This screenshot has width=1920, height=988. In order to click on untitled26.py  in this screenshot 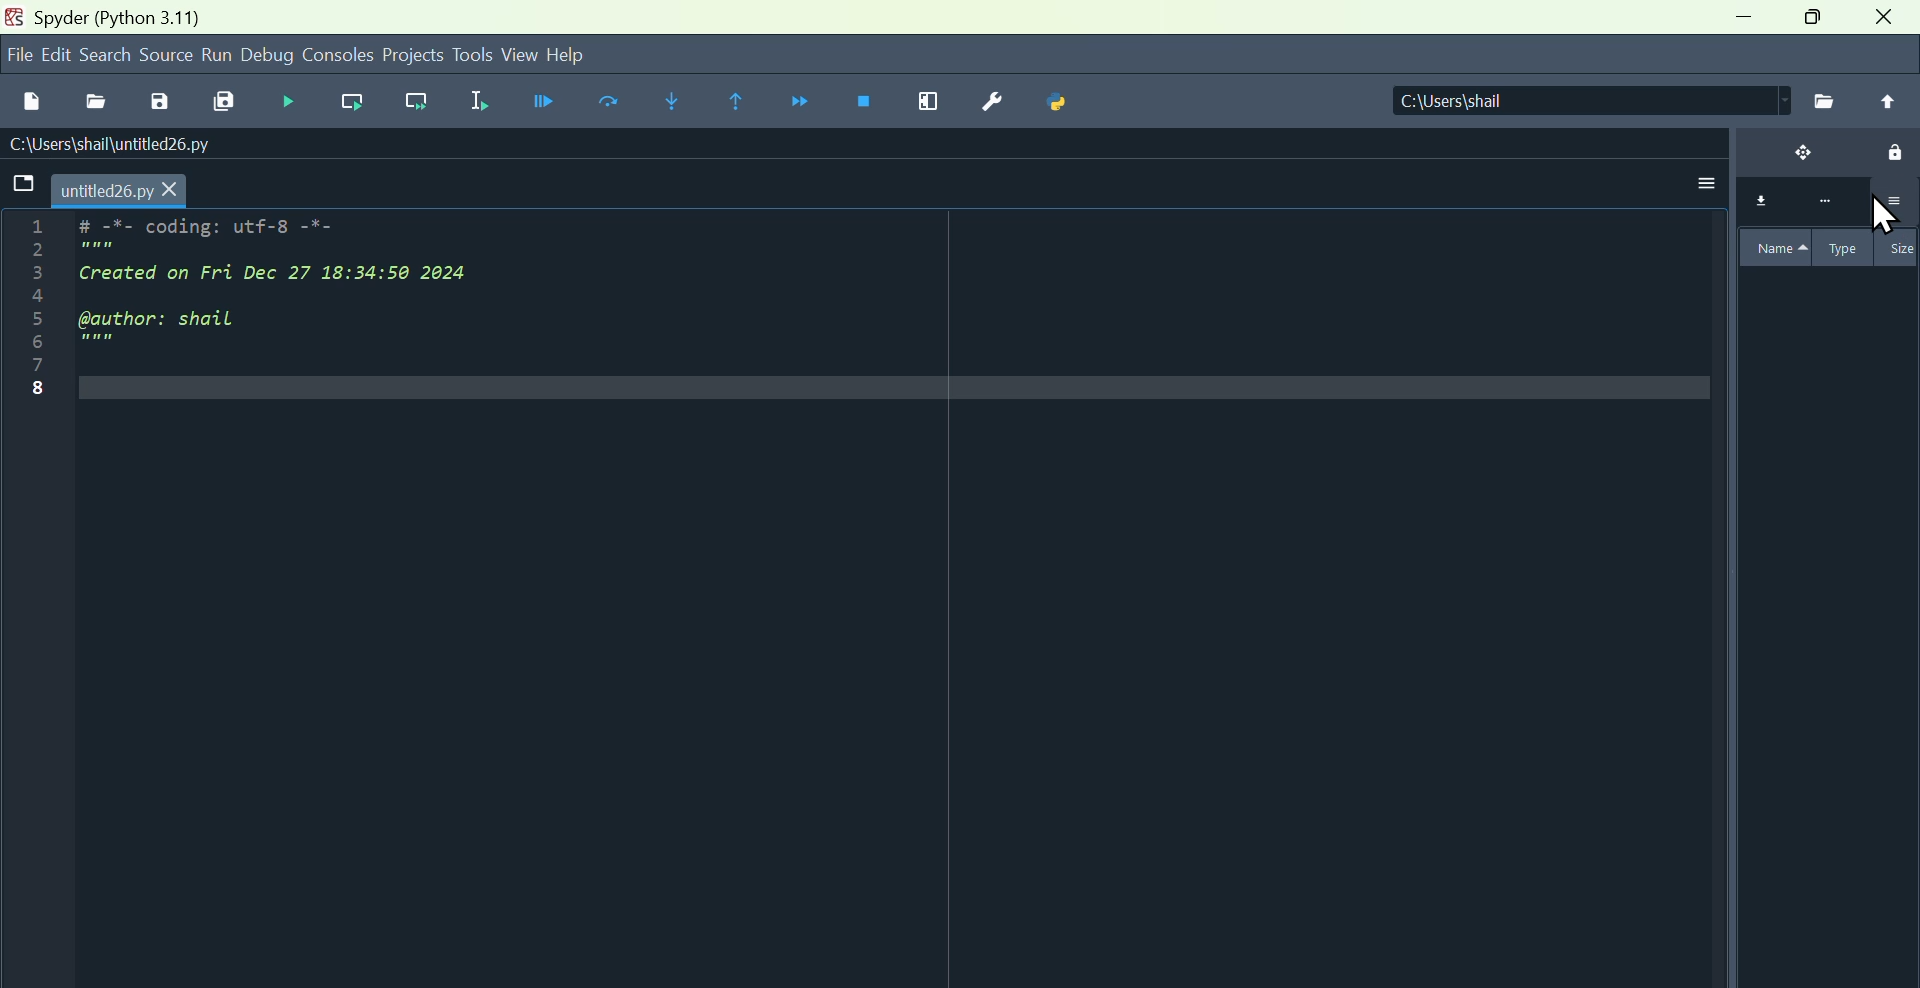, I will do `click(125, 190)`.